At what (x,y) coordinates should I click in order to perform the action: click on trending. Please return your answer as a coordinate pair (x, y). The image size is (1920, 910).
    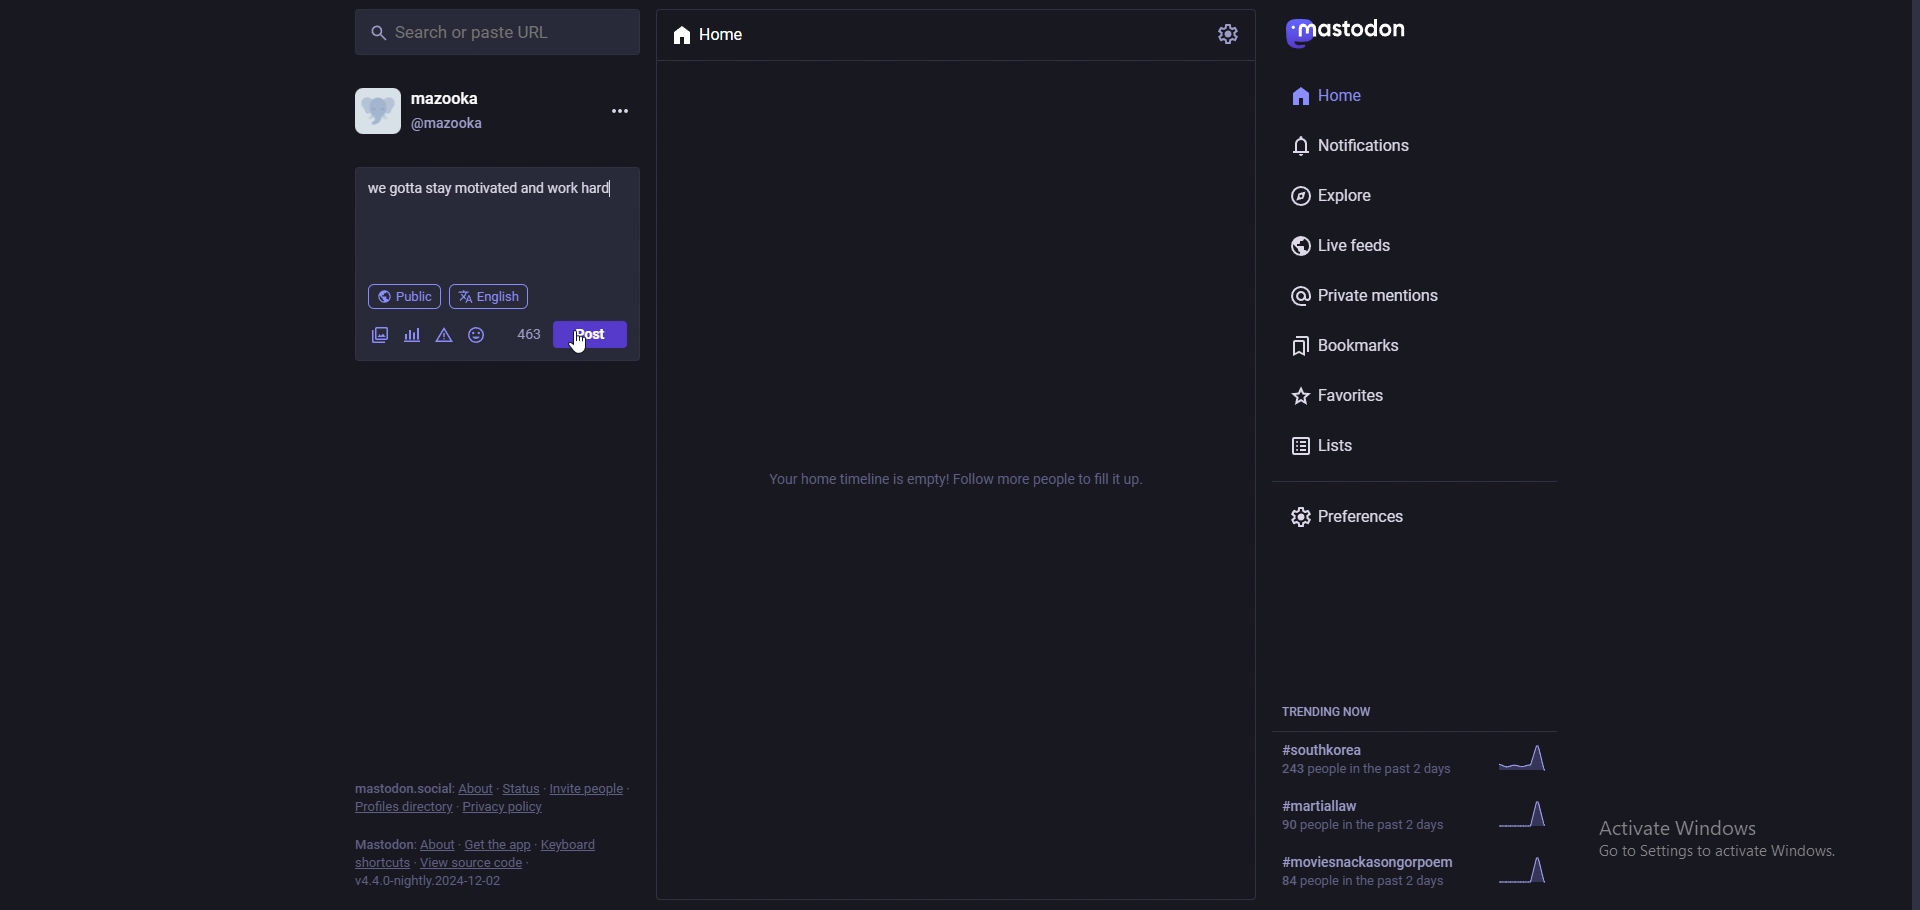
    Looking at the image, I should click on (1425, 760).